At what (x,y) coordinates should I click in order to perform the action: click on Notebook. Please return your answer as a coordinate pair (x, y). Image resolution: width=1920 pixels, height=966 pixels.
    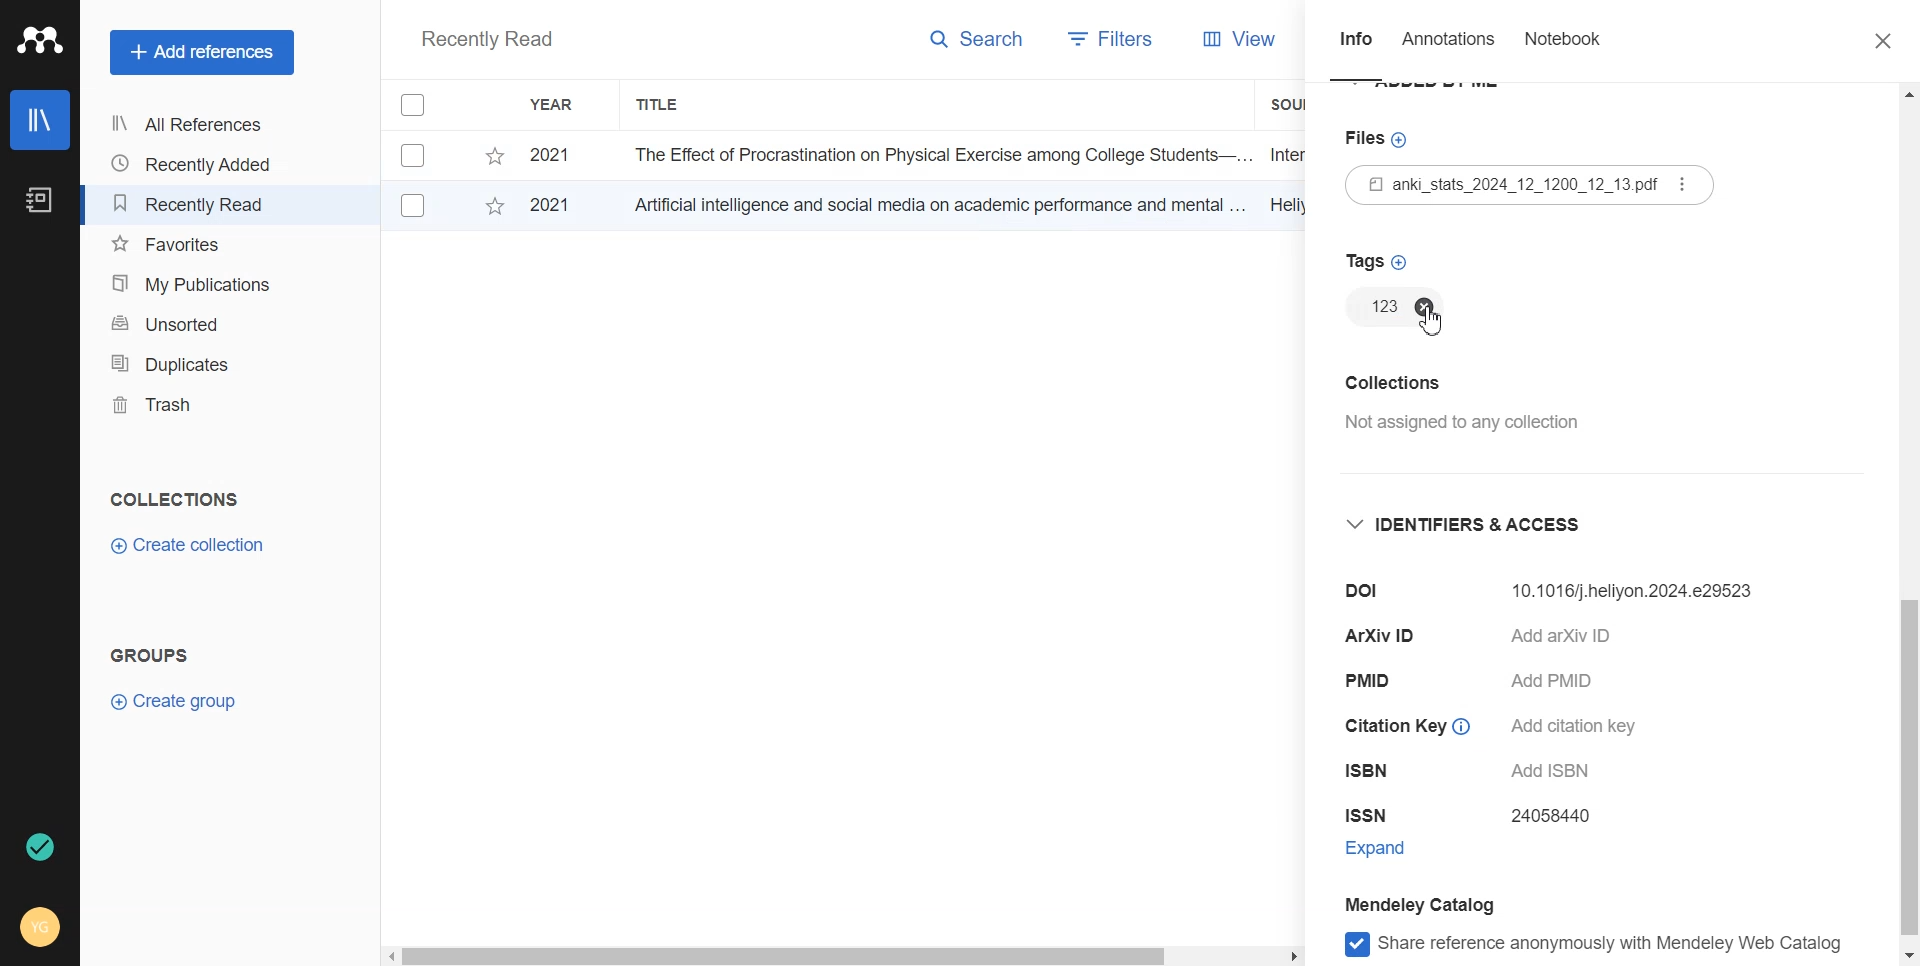
    Looking at the image, I should click on (1562, 43).